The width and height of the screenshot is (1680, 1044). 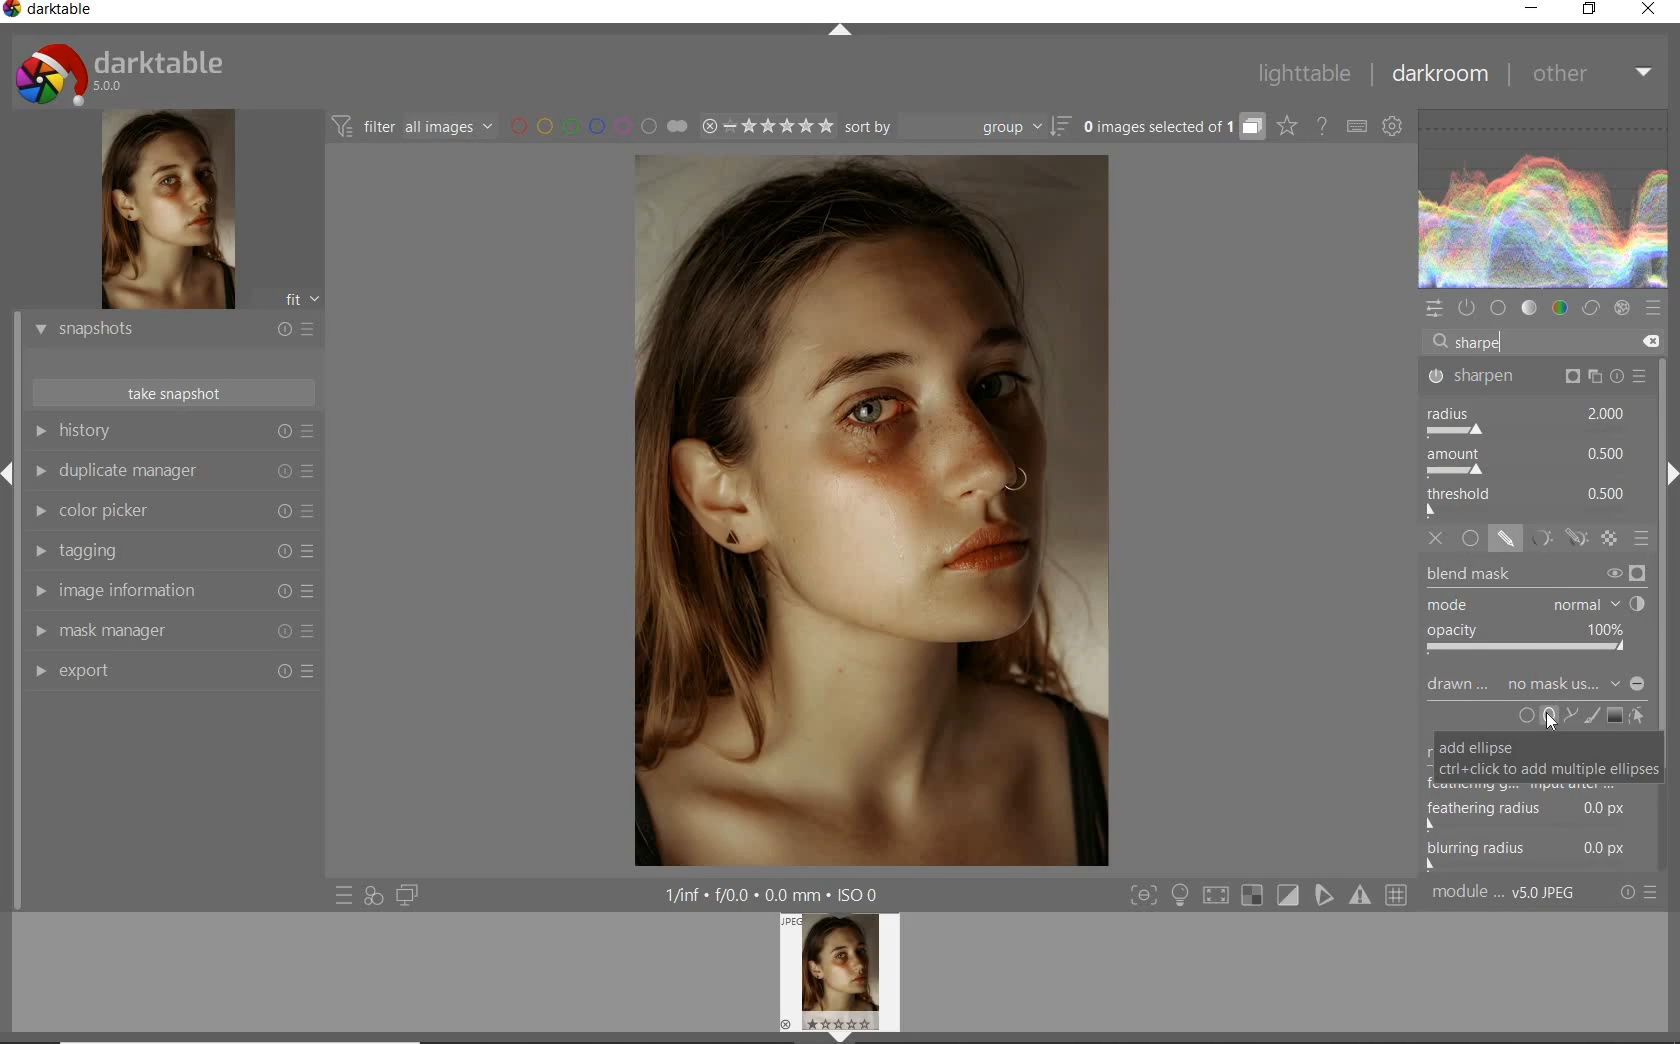 I want to click on DELETE, so click(x=1647, y=342).